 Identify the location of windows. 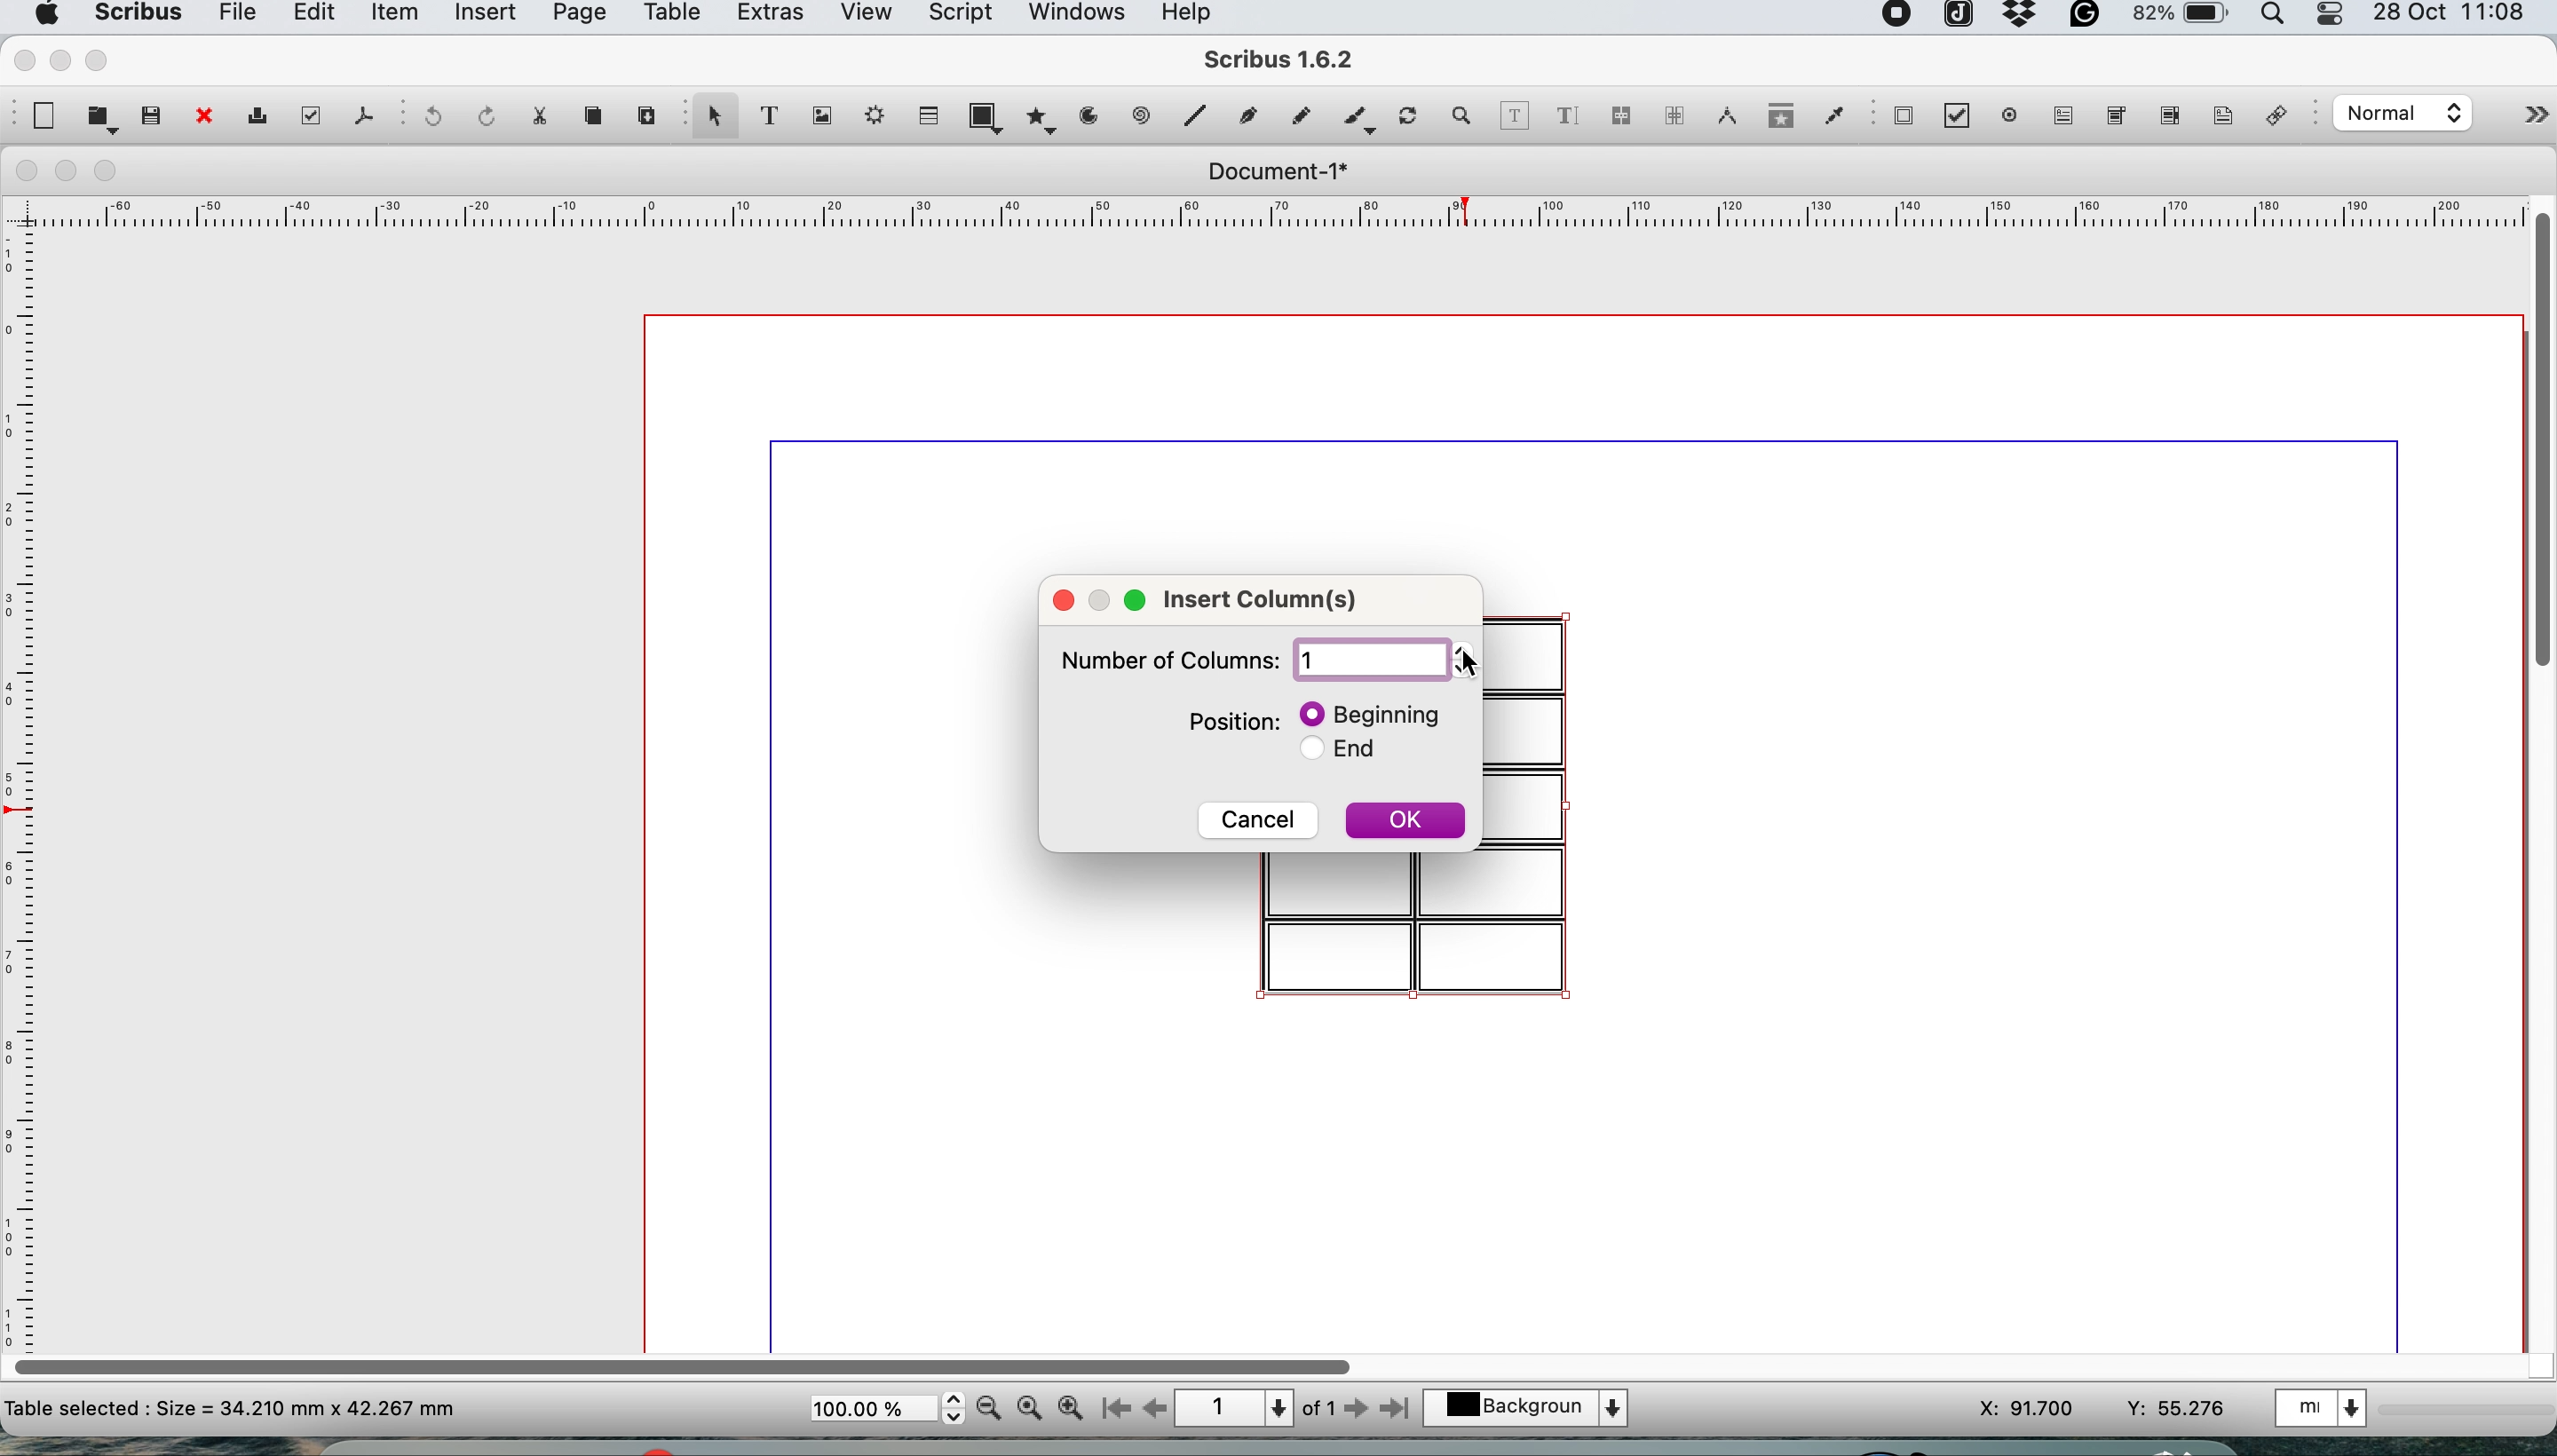
(1075, 18).